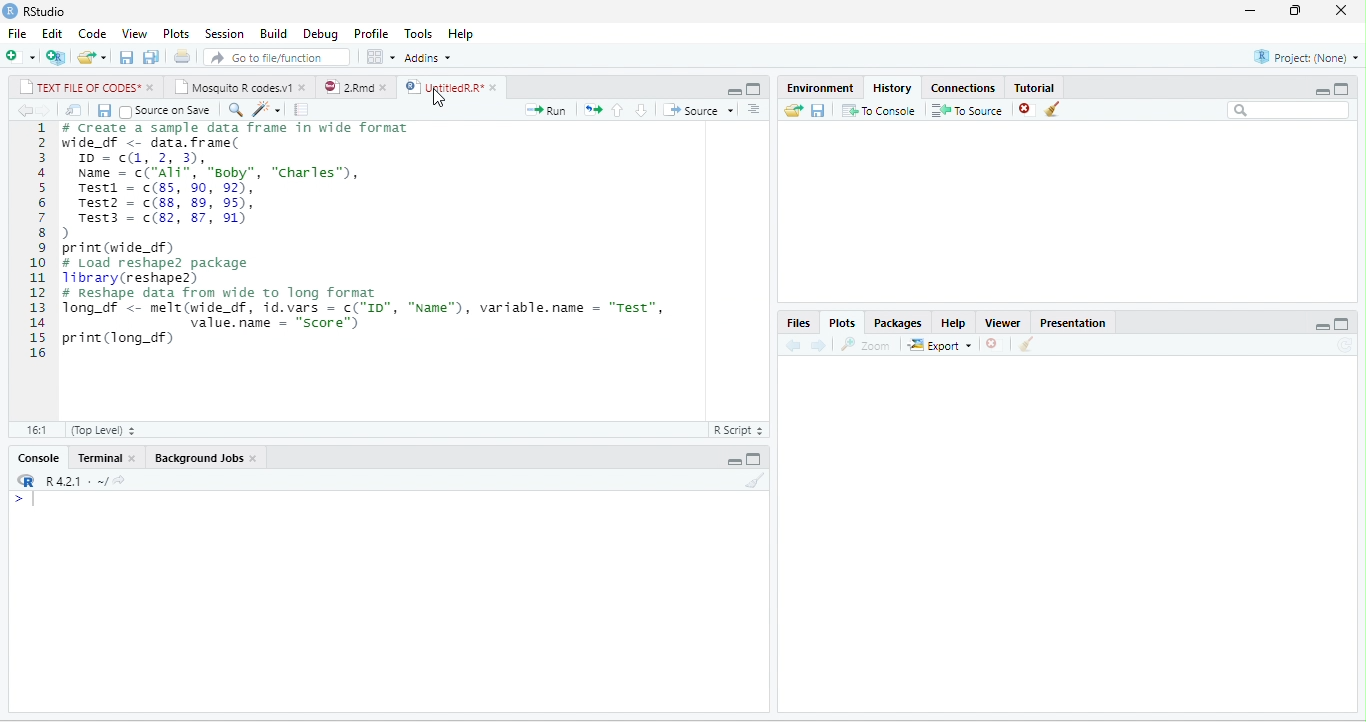 The image size is (1366, 722). What do you see at coordinates (1343, 324) in the screenshot?
I see `maximize` at bounding box center [1343, 324].